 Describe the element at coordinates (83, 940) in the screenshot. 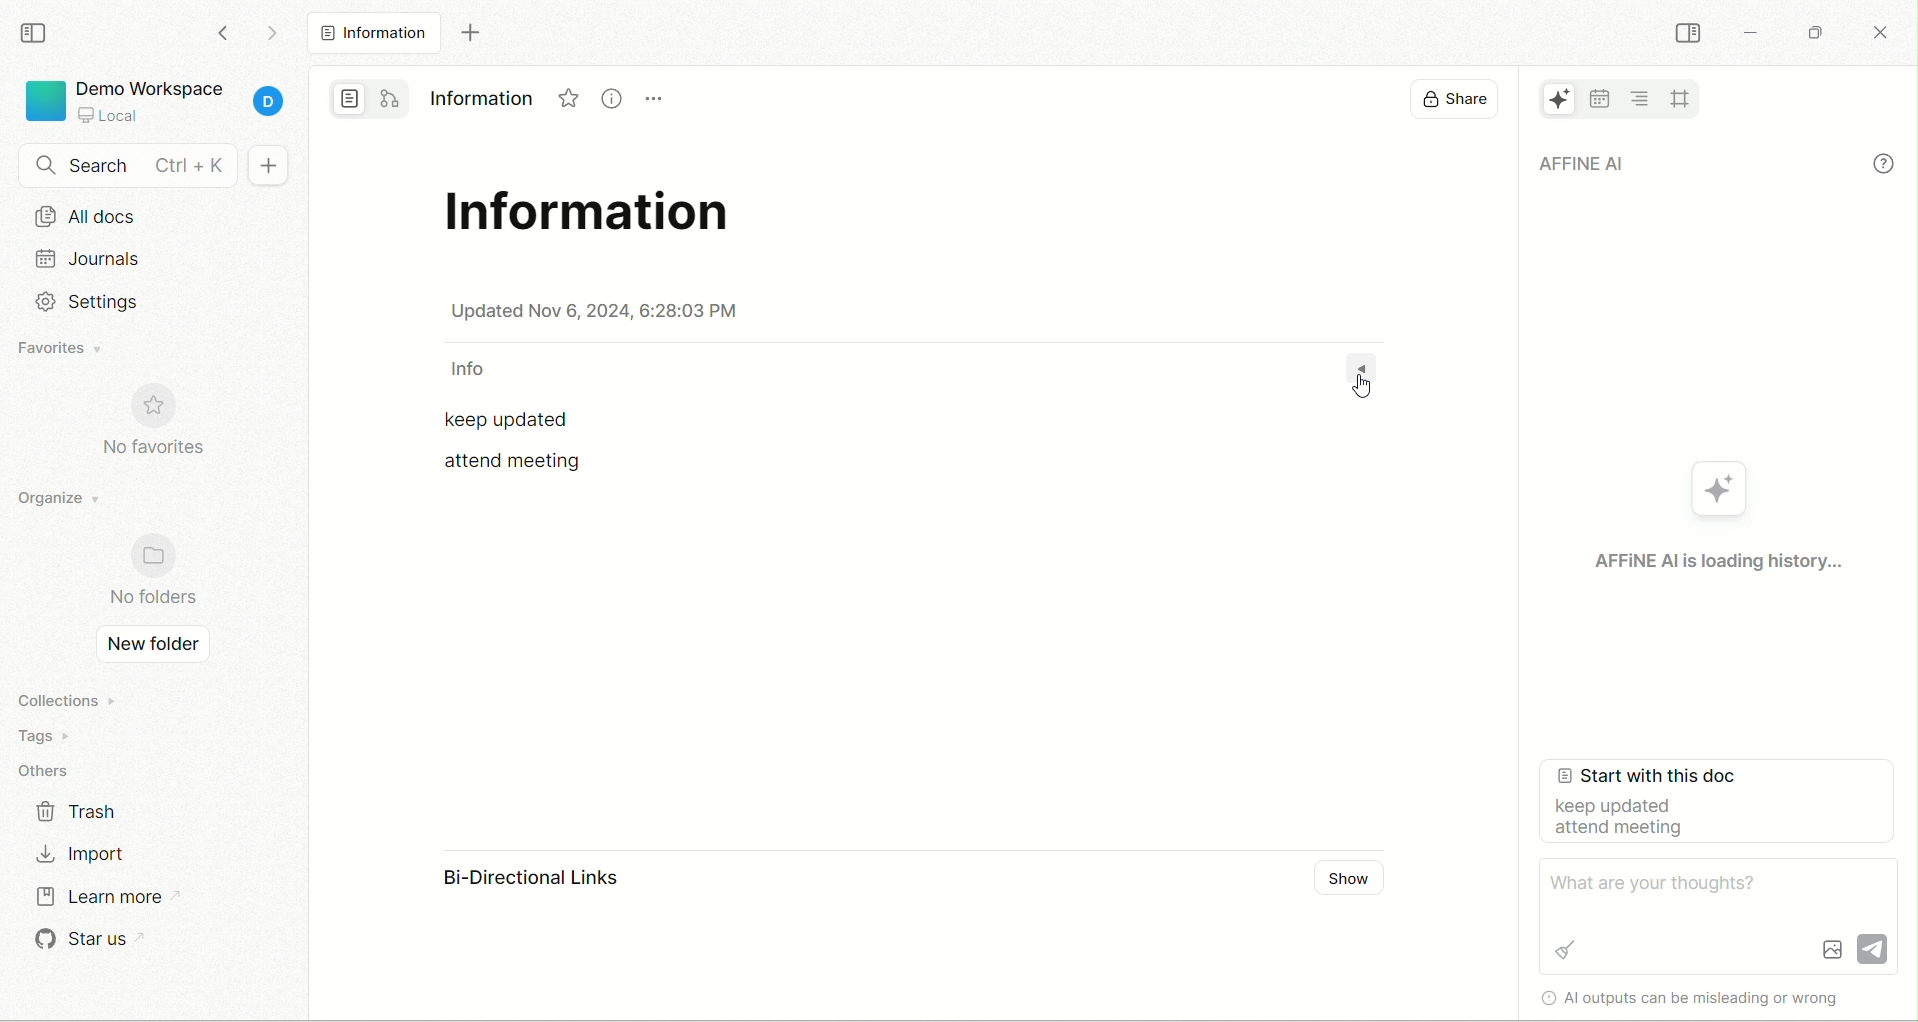

I see `star us` at that location.